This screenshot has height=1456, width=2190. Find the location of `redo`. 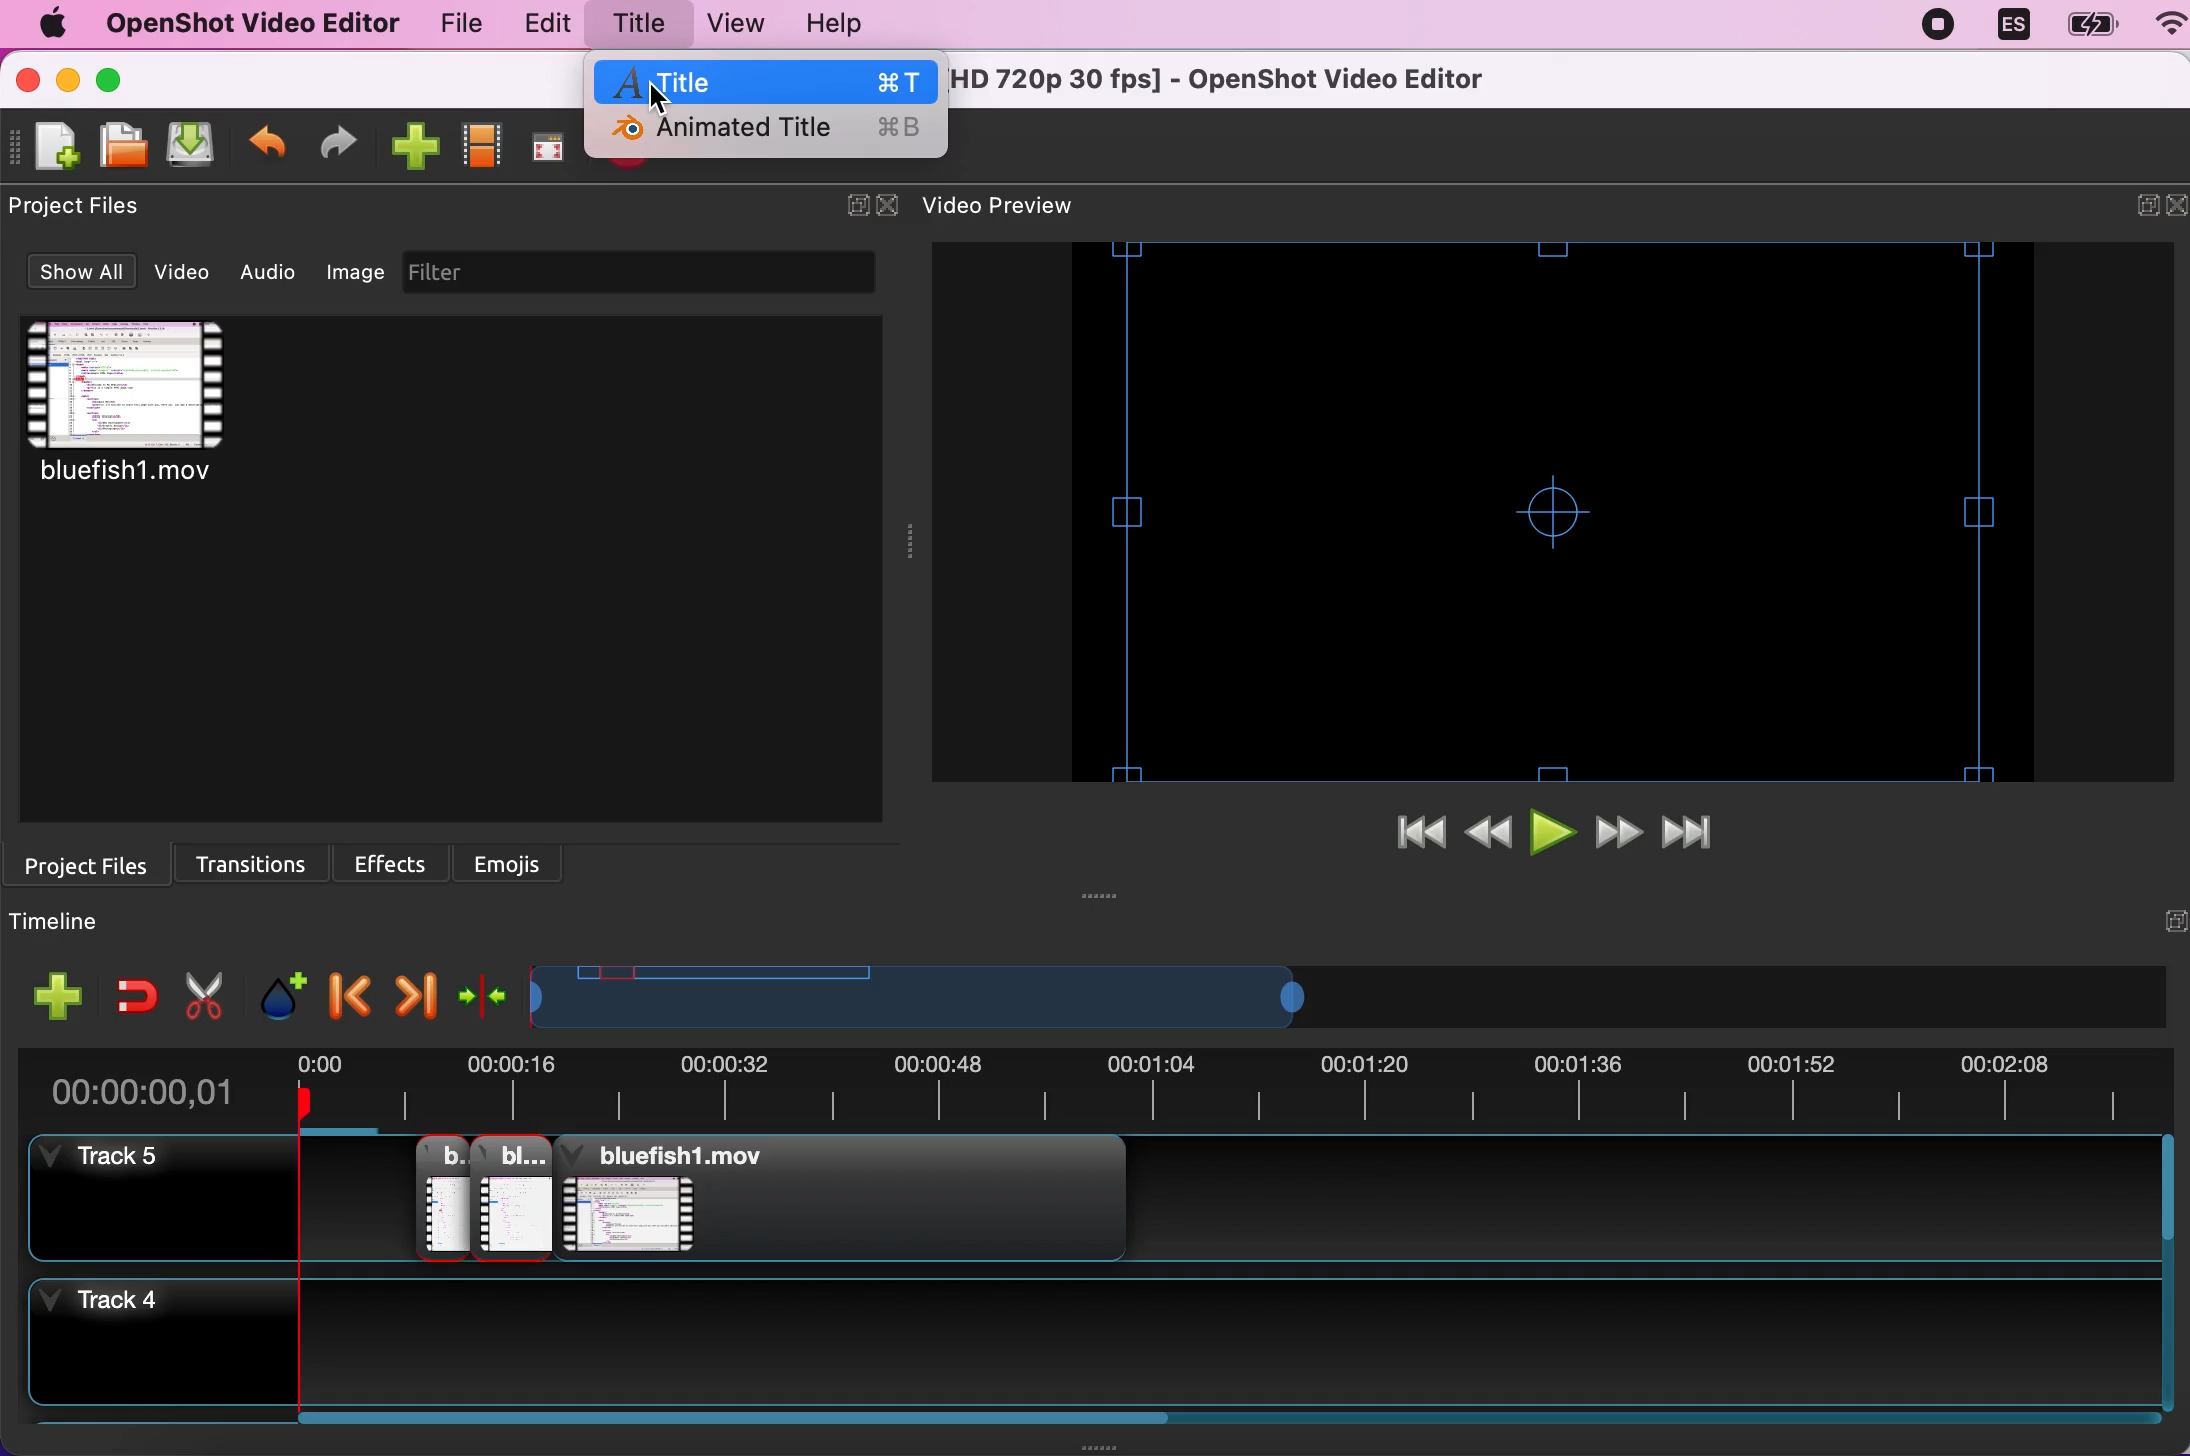

redo is located at coordinates (338, 146).